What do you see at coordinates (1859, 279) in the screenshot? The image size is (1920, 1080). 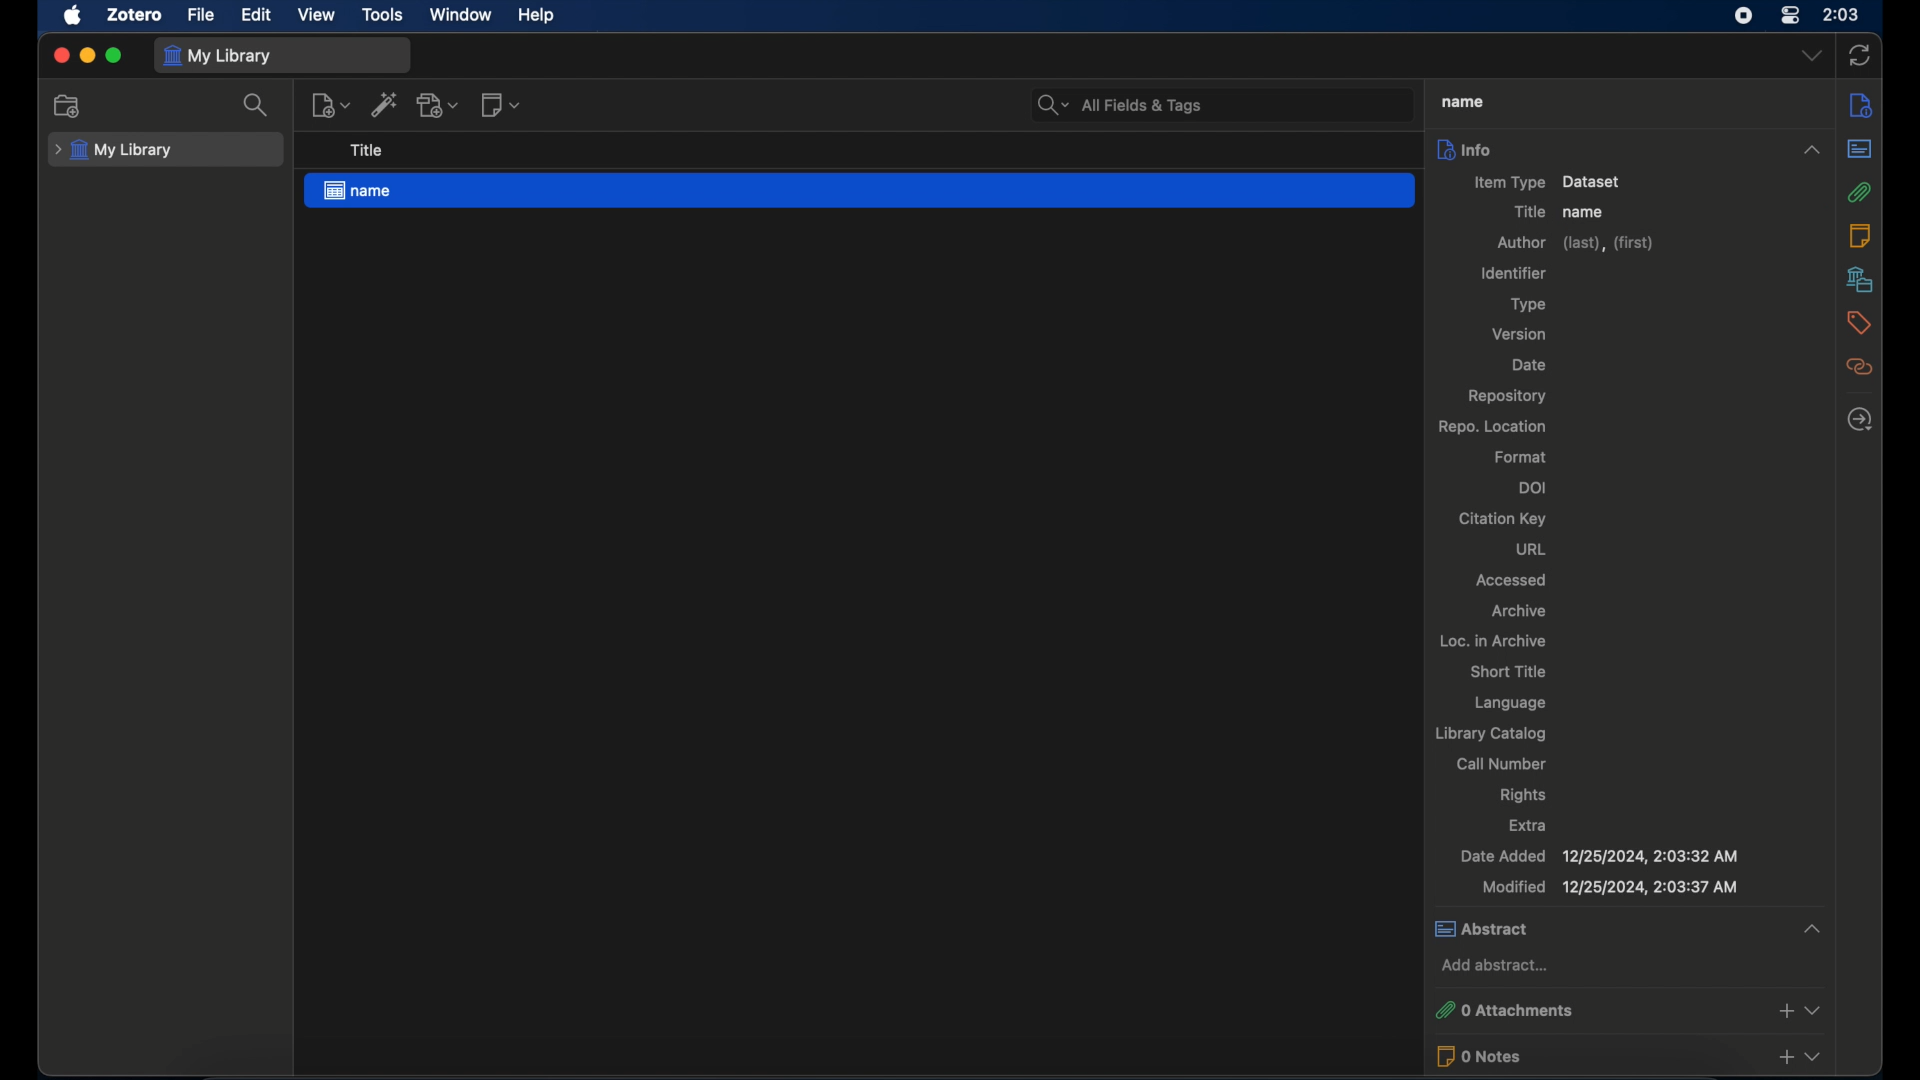 I see `libraries` at bounding box center [1859, 279].